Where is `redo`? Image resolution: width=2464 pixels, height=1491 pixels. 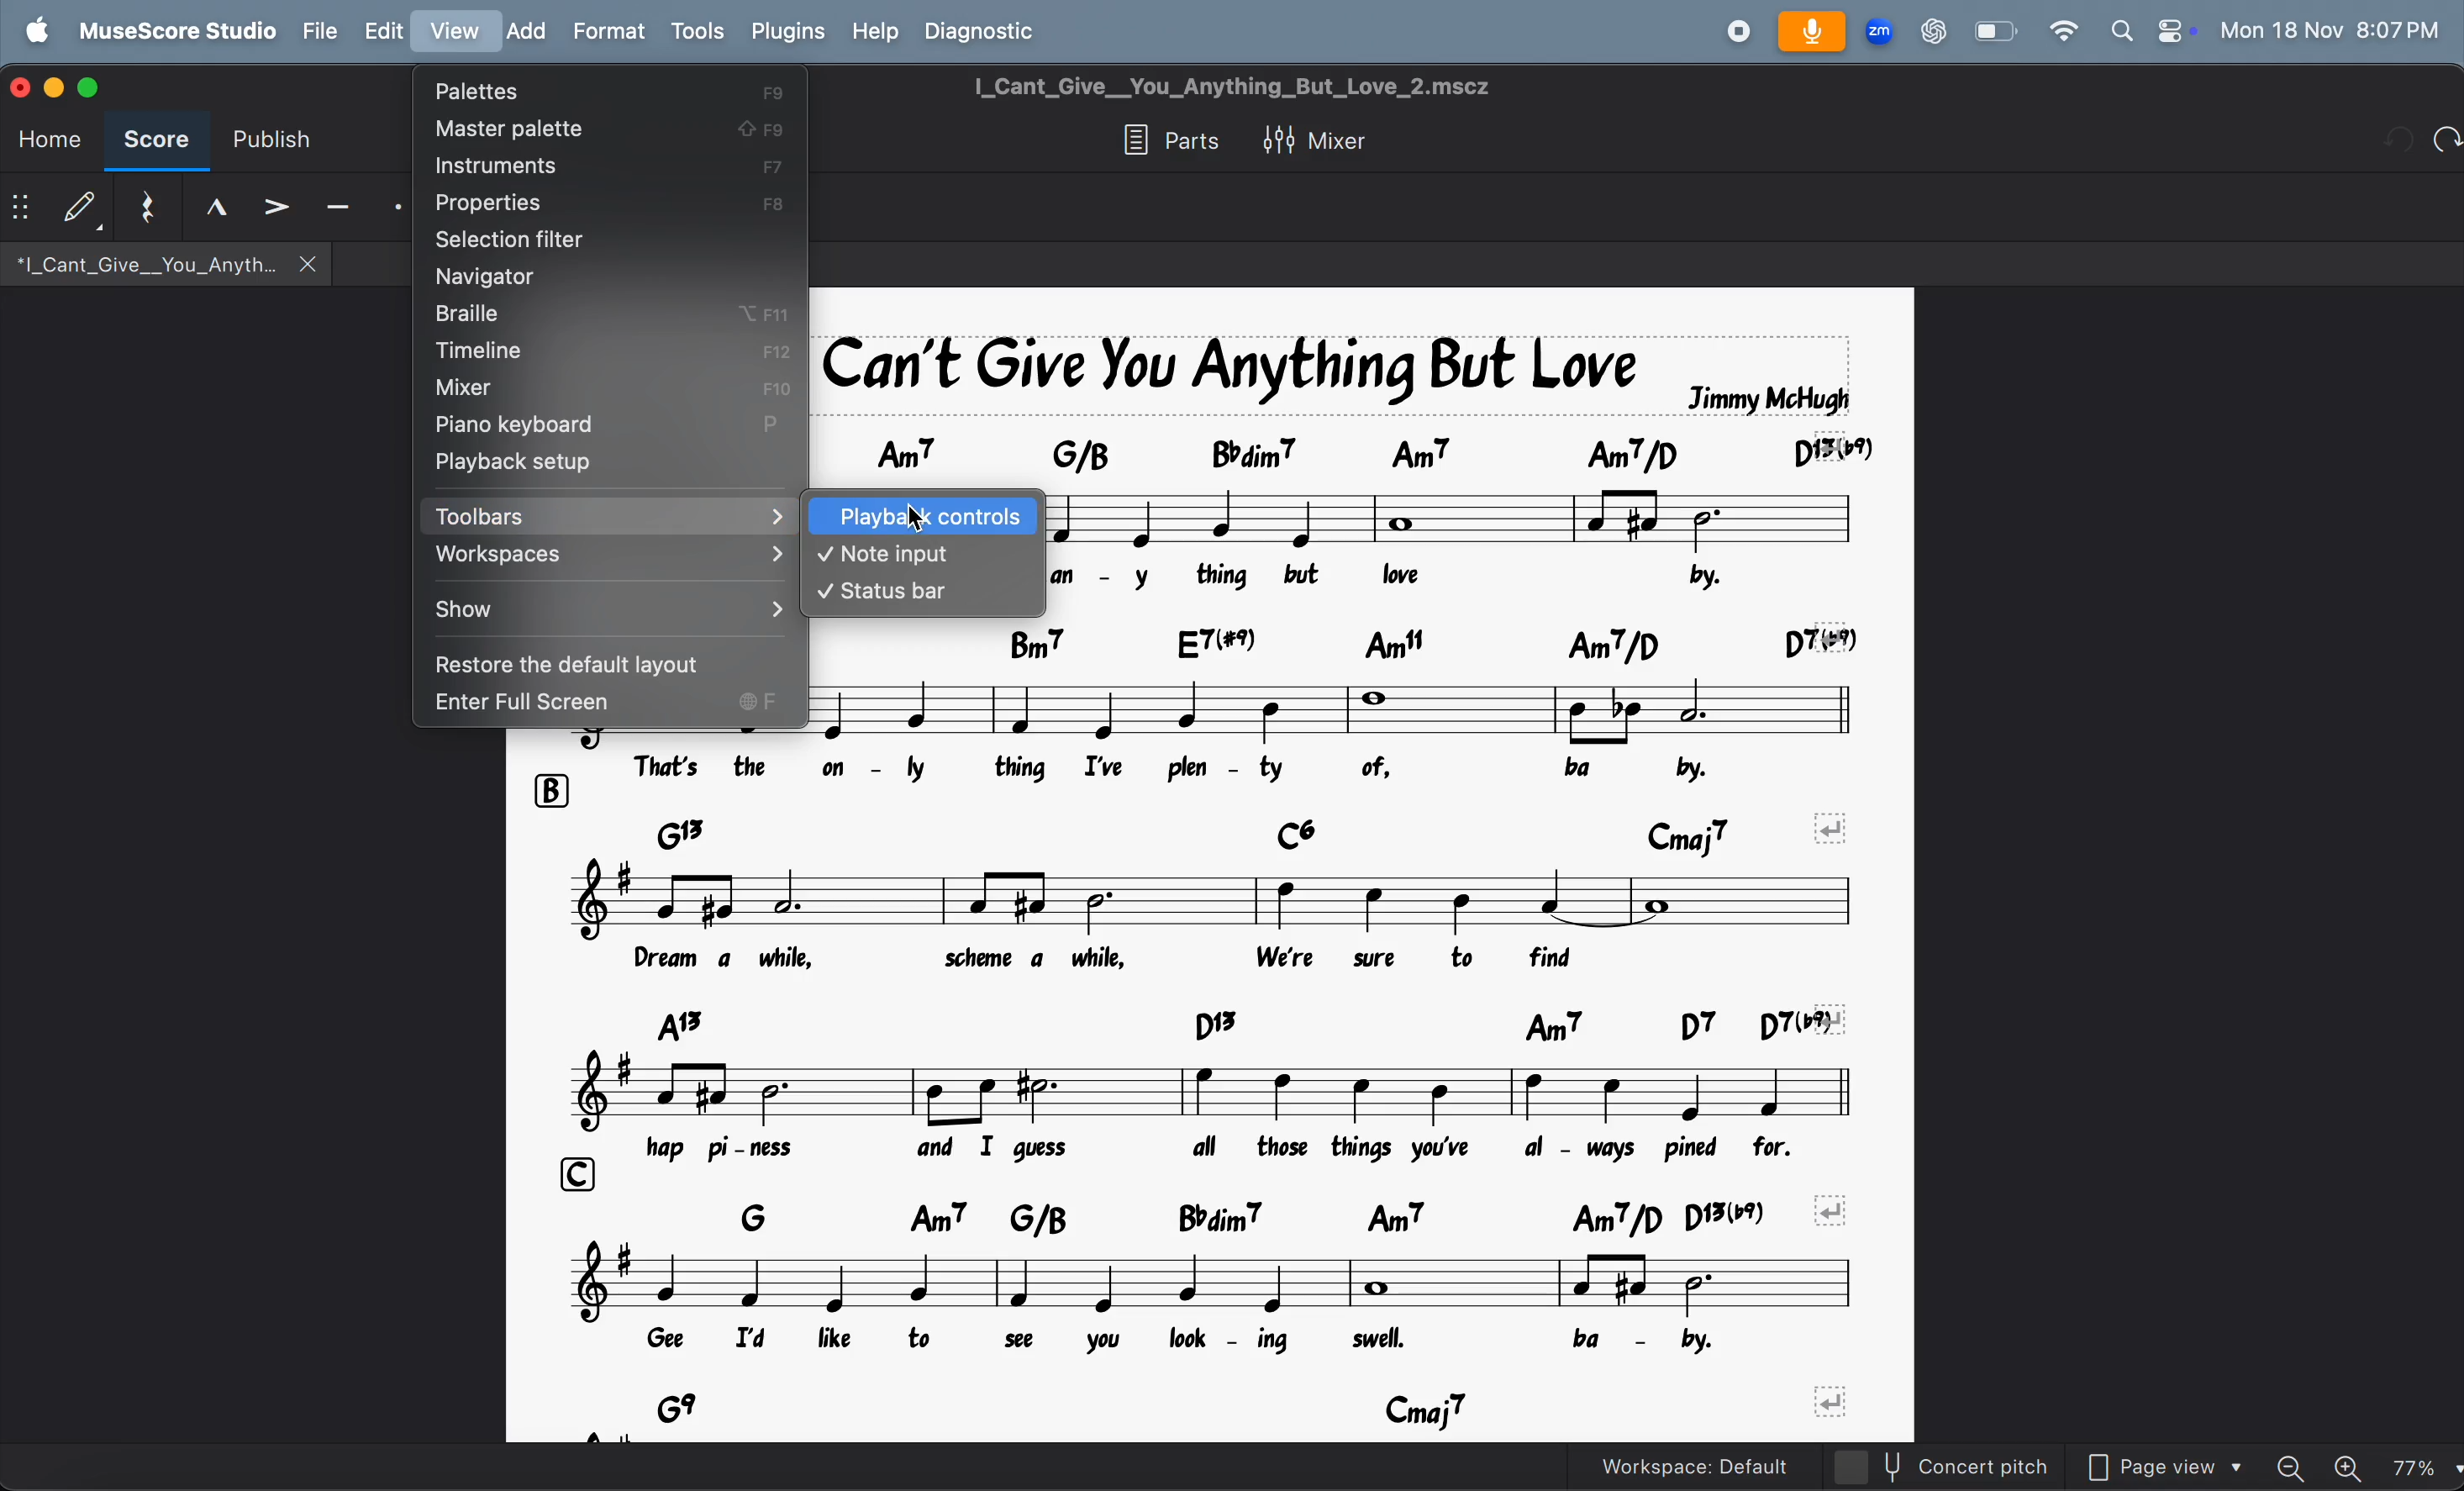
redo is located at coordinates (2400, 142).